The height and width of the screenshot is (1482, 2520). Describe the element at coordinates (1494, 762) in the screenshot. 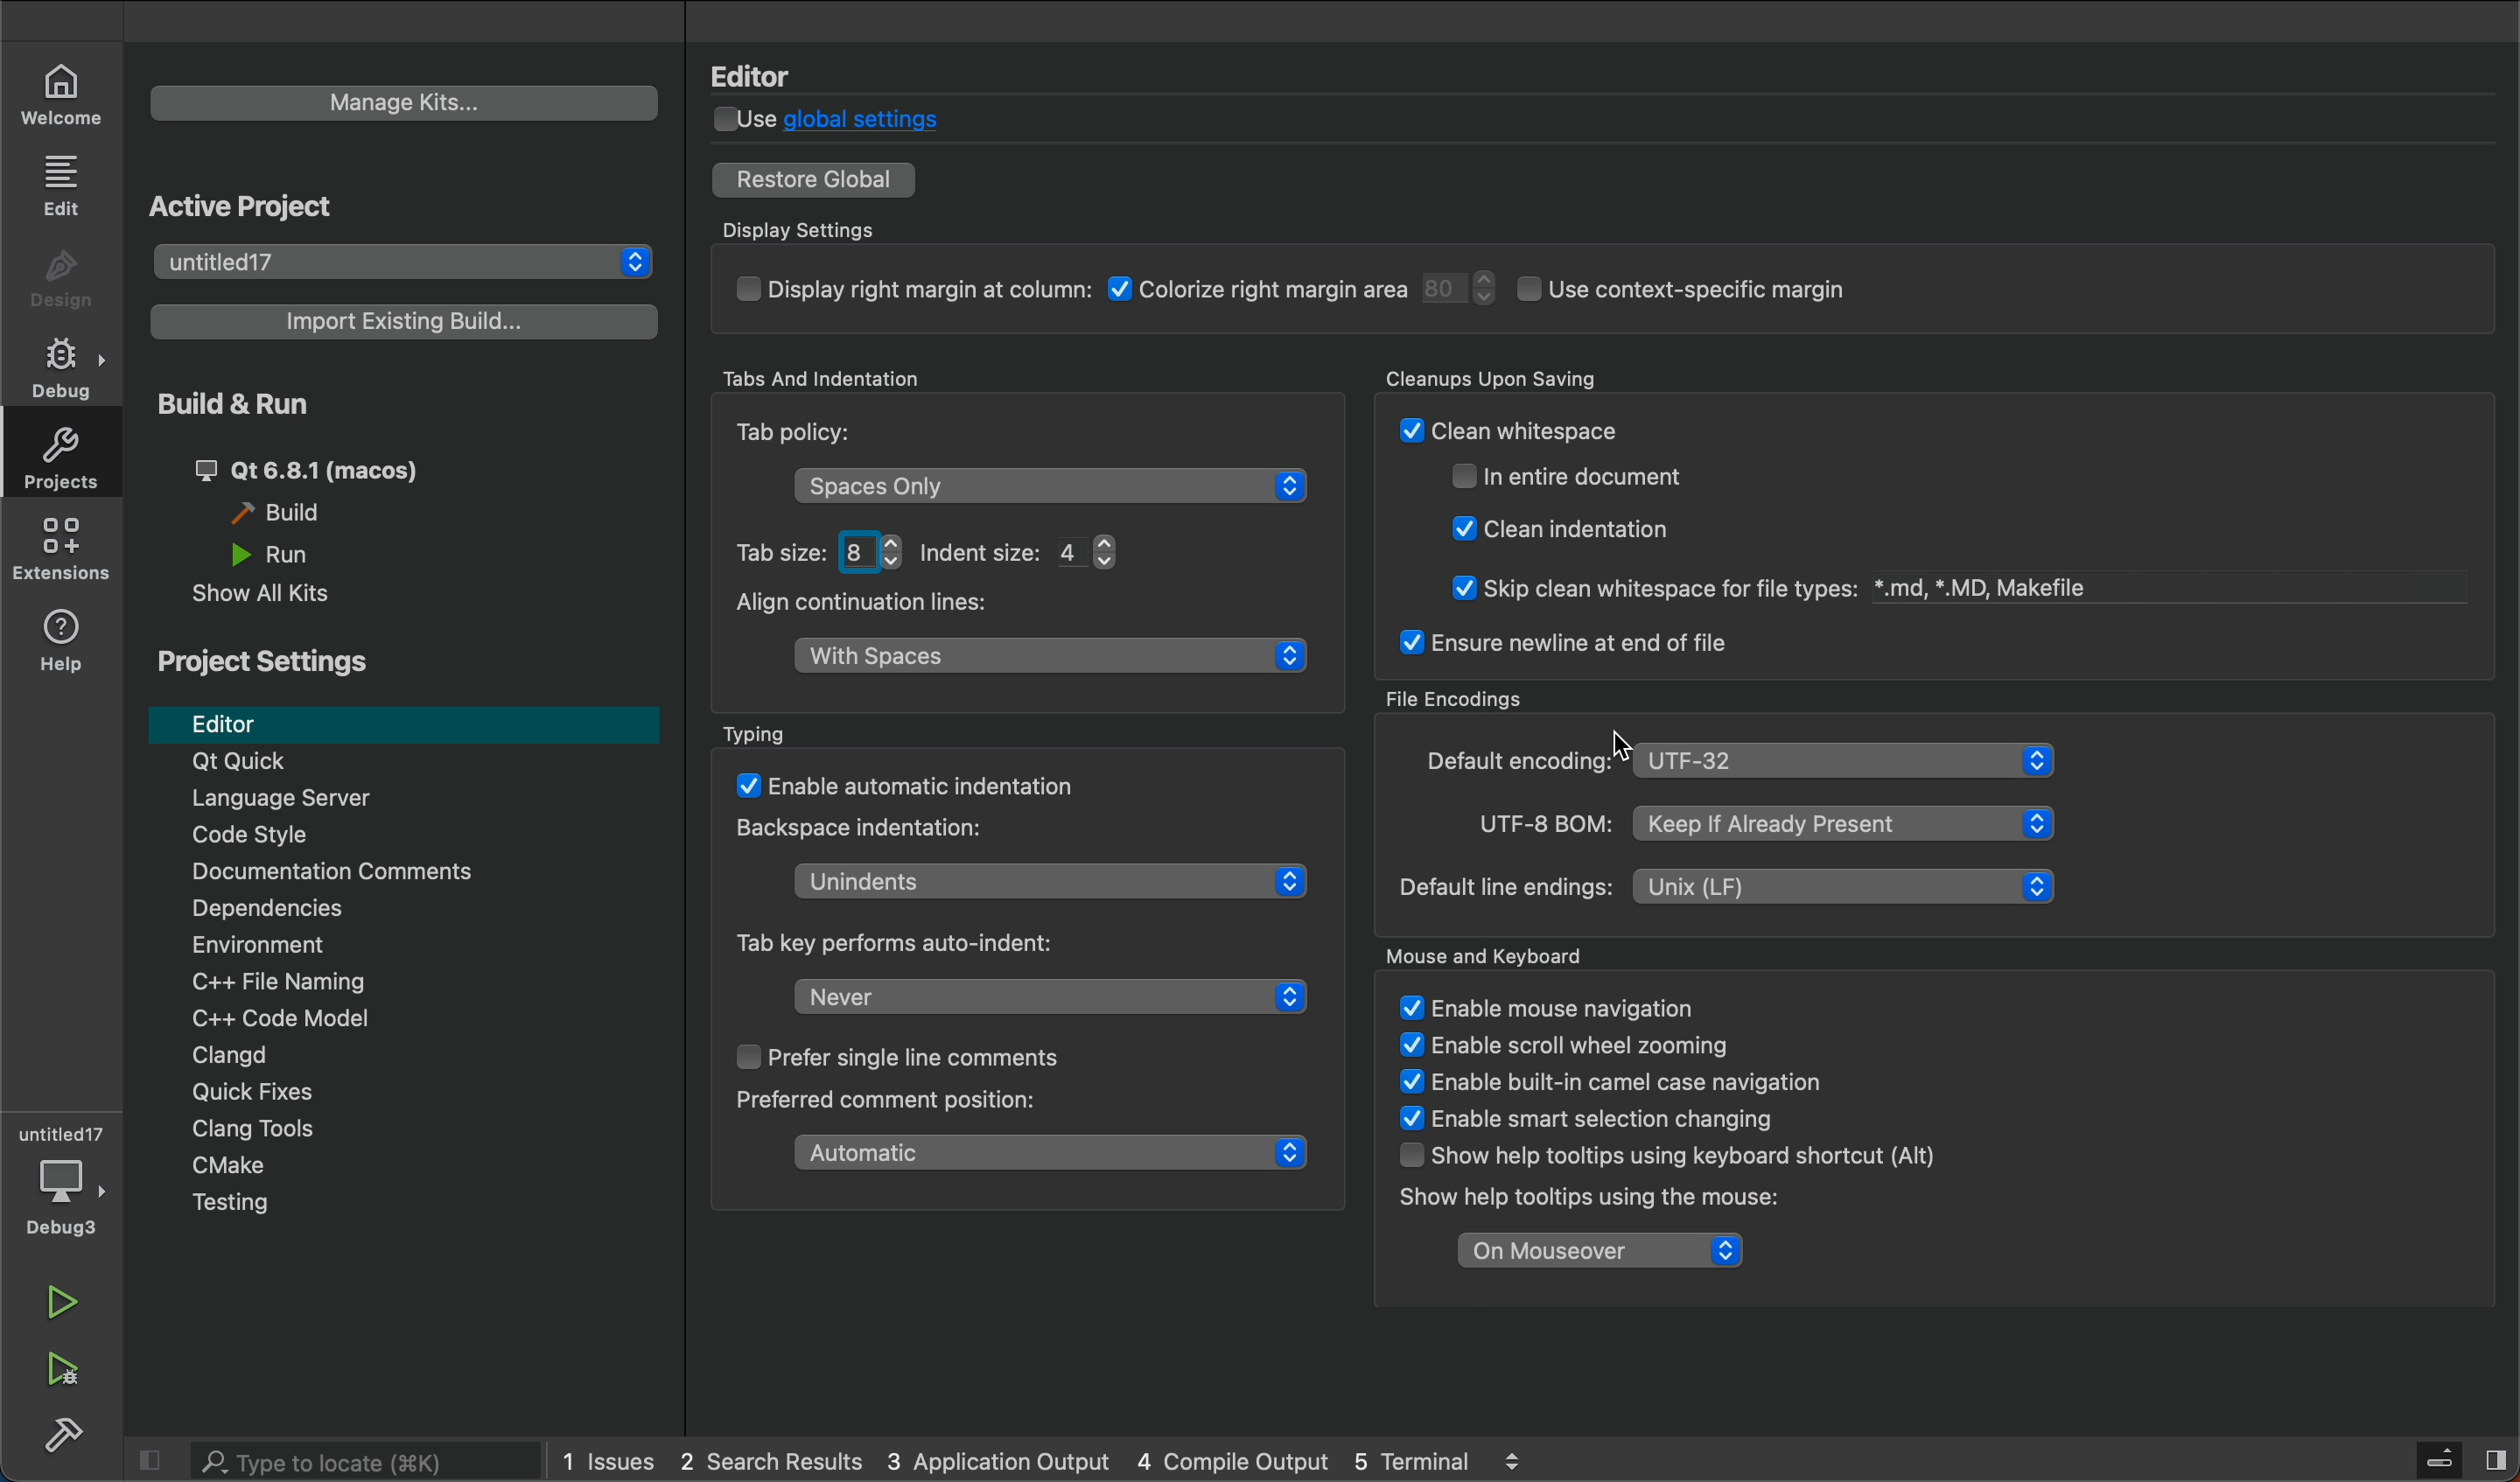

I see `encoding type` at that location.